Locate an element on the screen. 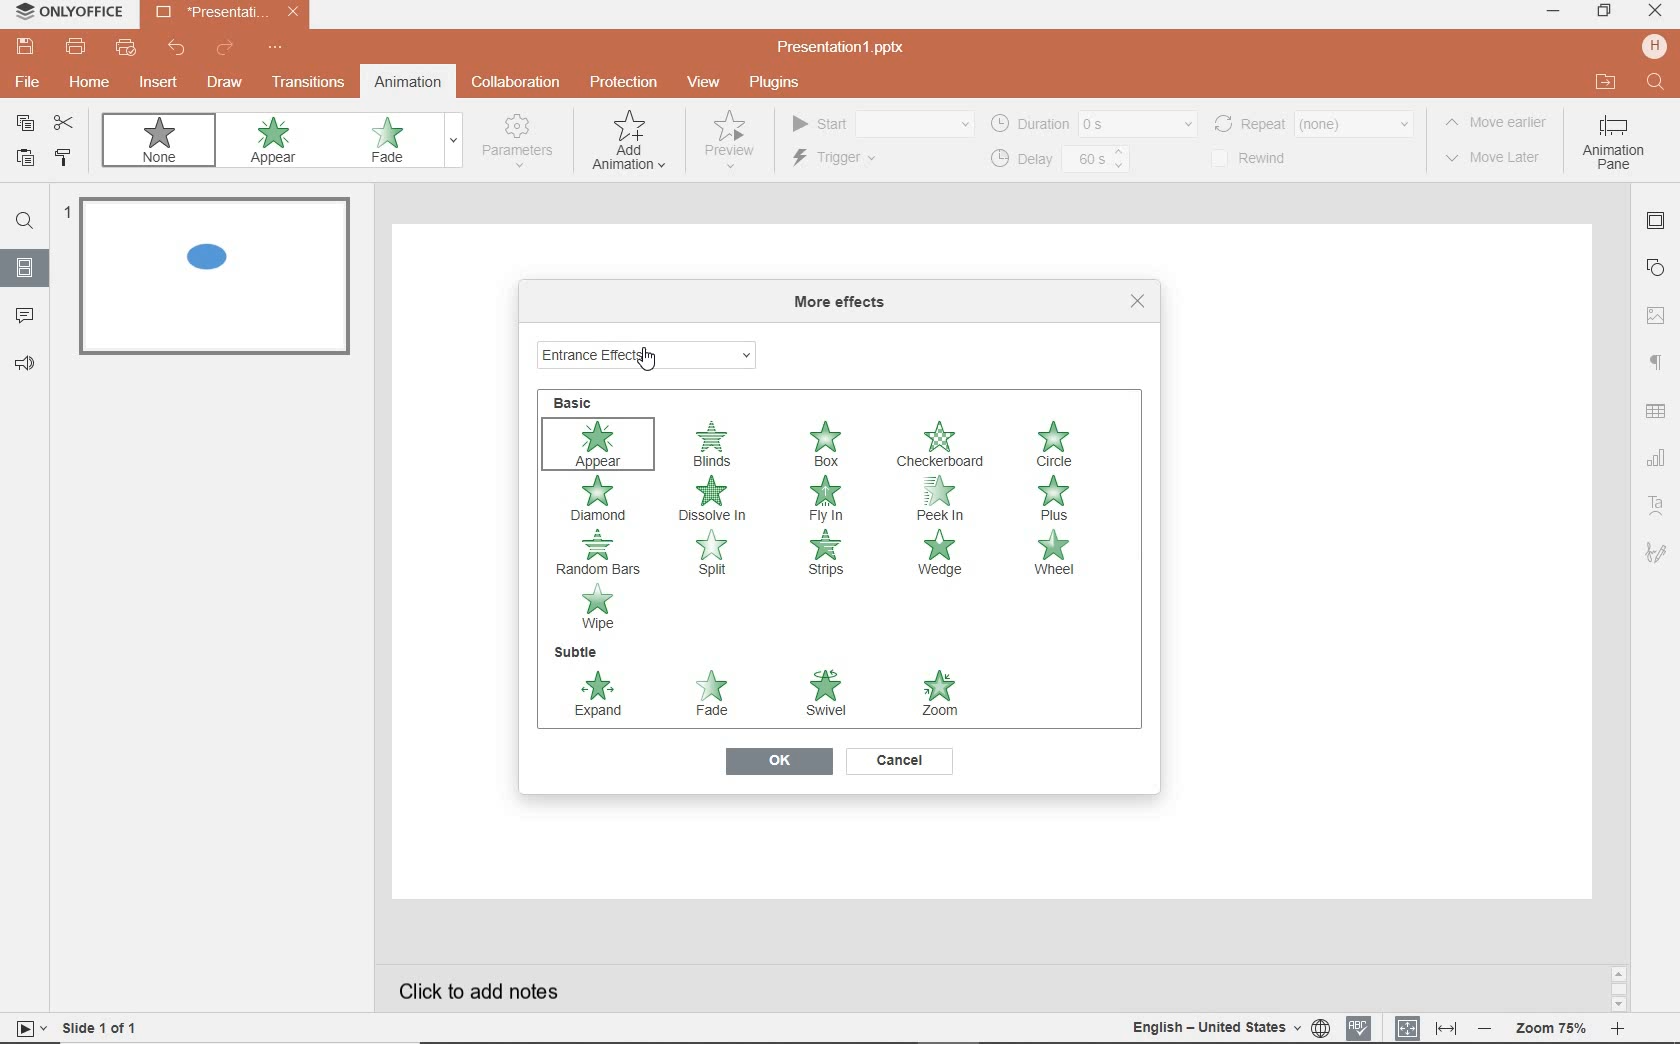 The height and width of the screenshot is (1044, 1680). ZOOM is located at coordinates (937, 692).